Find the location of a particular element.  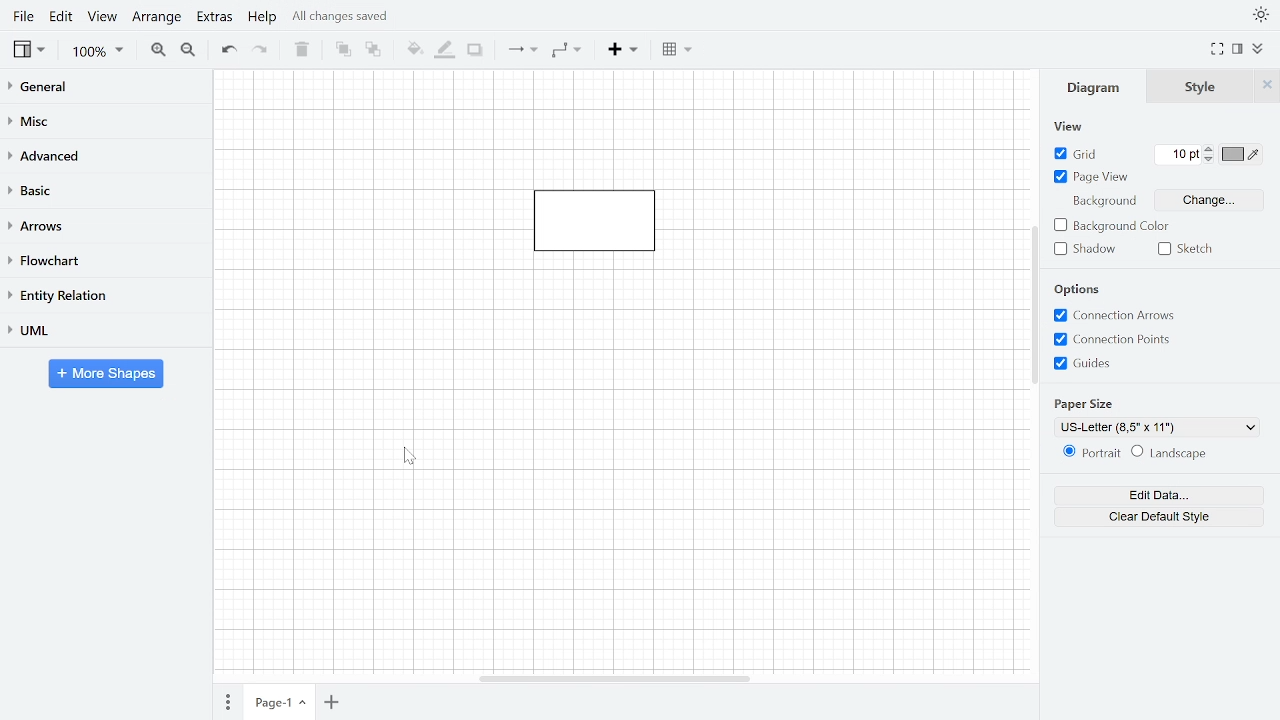

To back is located at coordinates (372, 50).